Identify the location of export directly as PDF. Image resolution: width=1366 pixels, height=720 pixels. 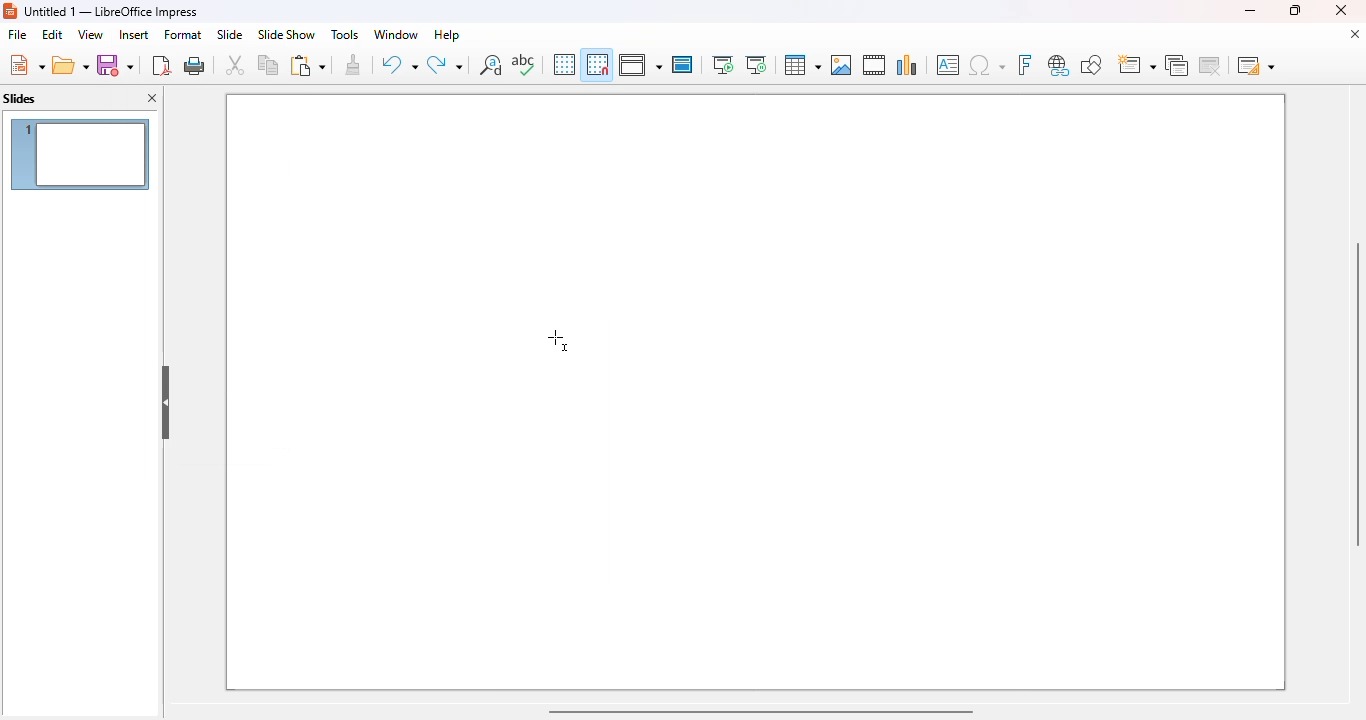
(161, 65).